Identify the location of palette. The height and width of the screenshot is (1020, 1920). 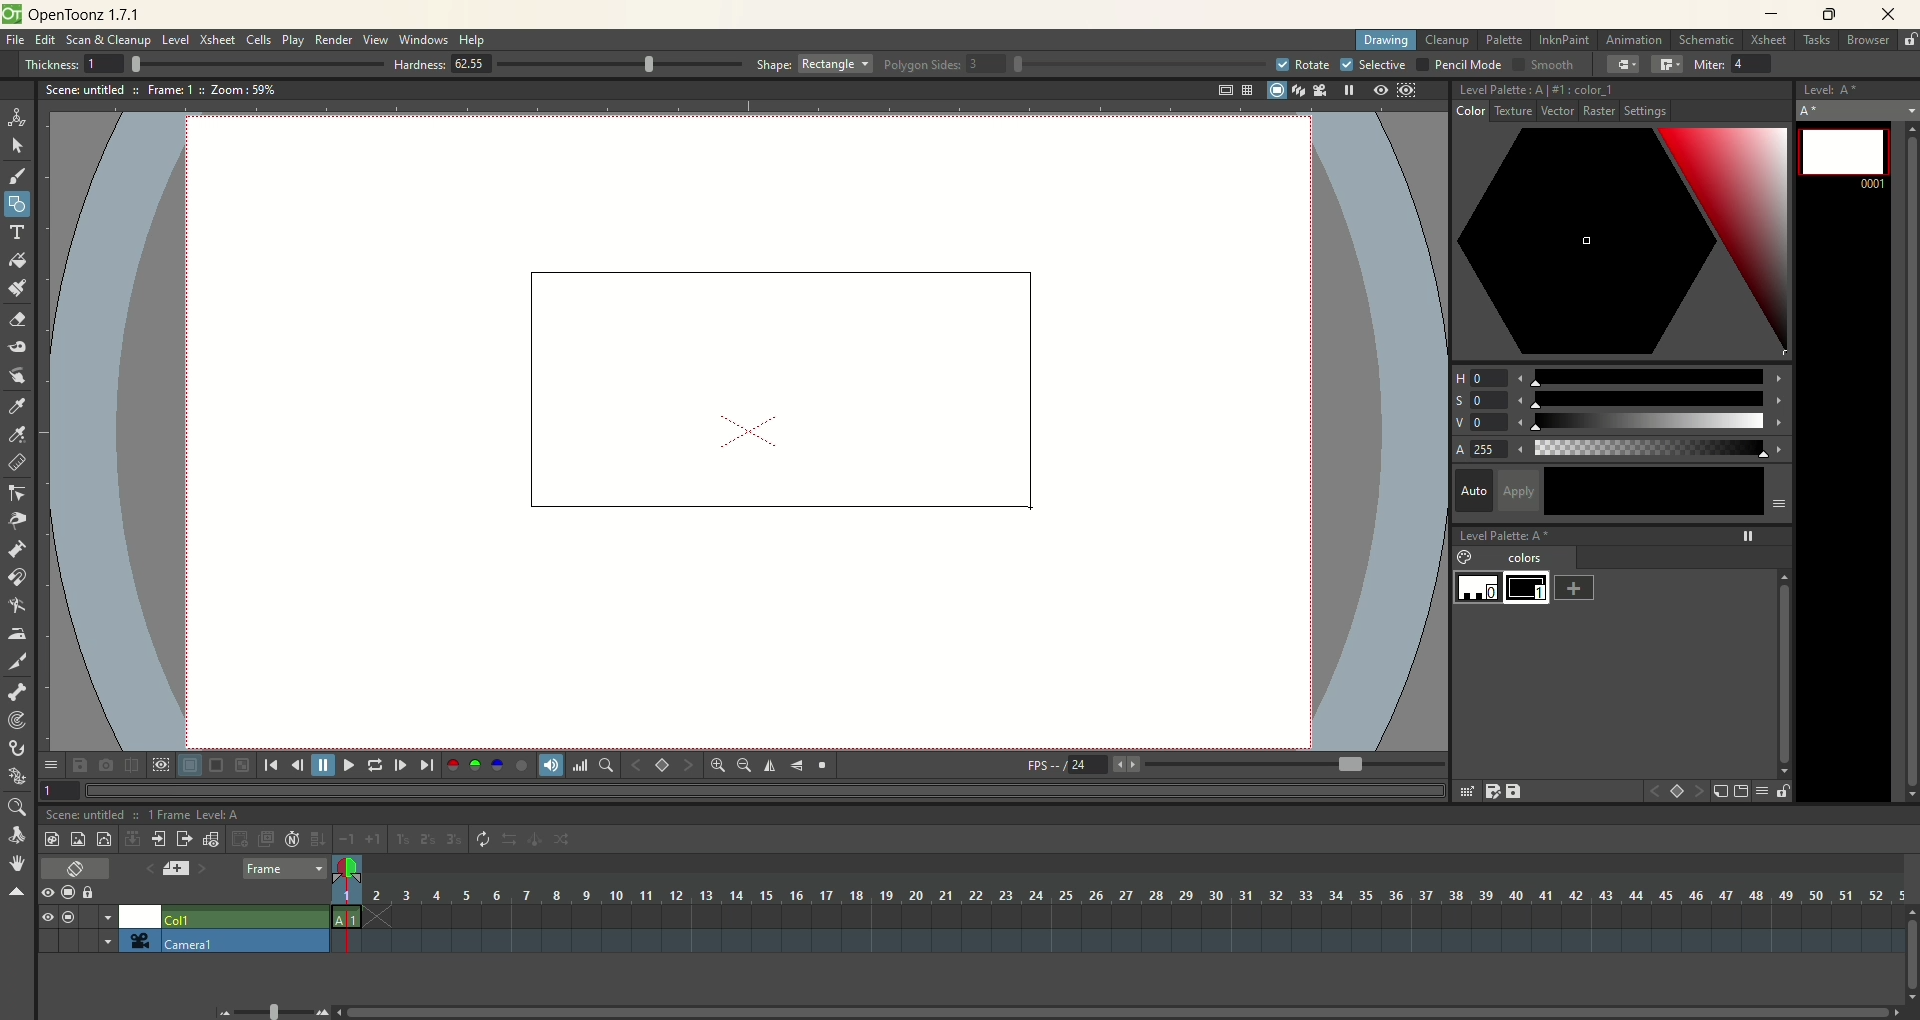
(1506, 40).